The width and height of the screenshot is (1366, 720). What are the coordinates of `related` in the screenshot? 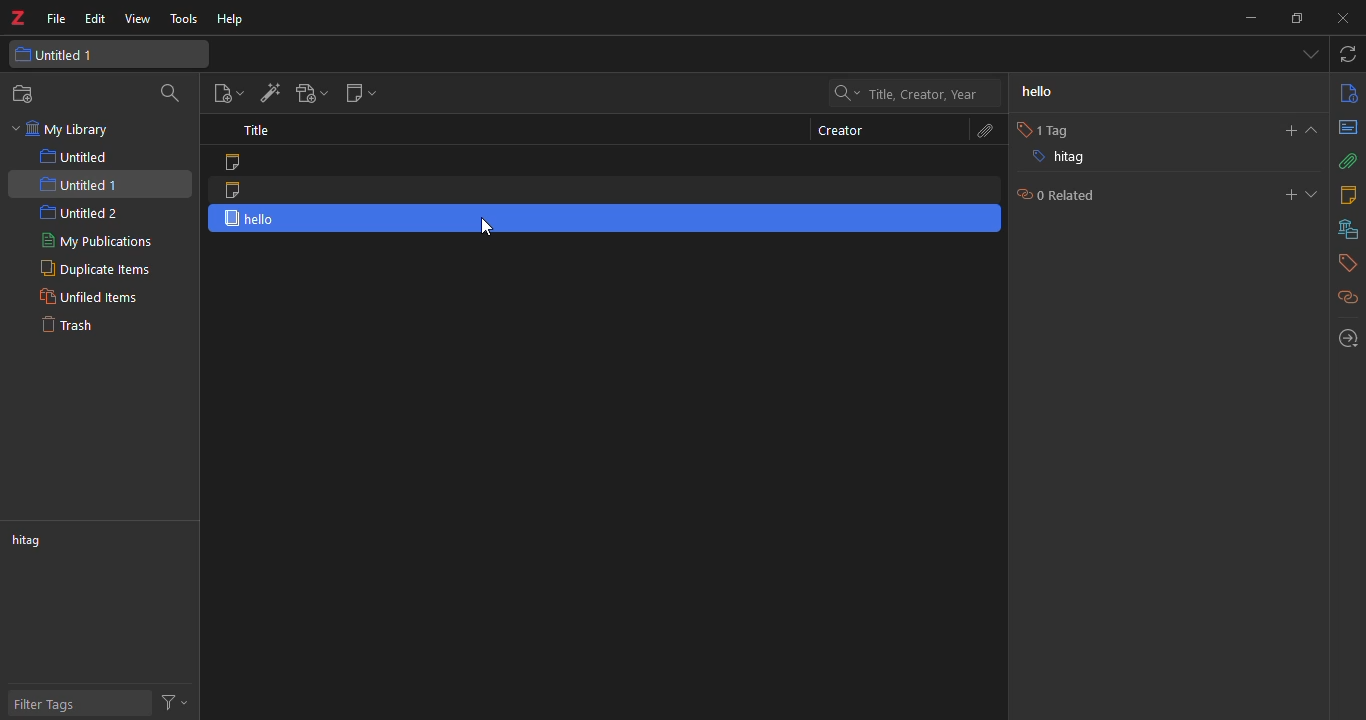 It's located at (1349, 299).